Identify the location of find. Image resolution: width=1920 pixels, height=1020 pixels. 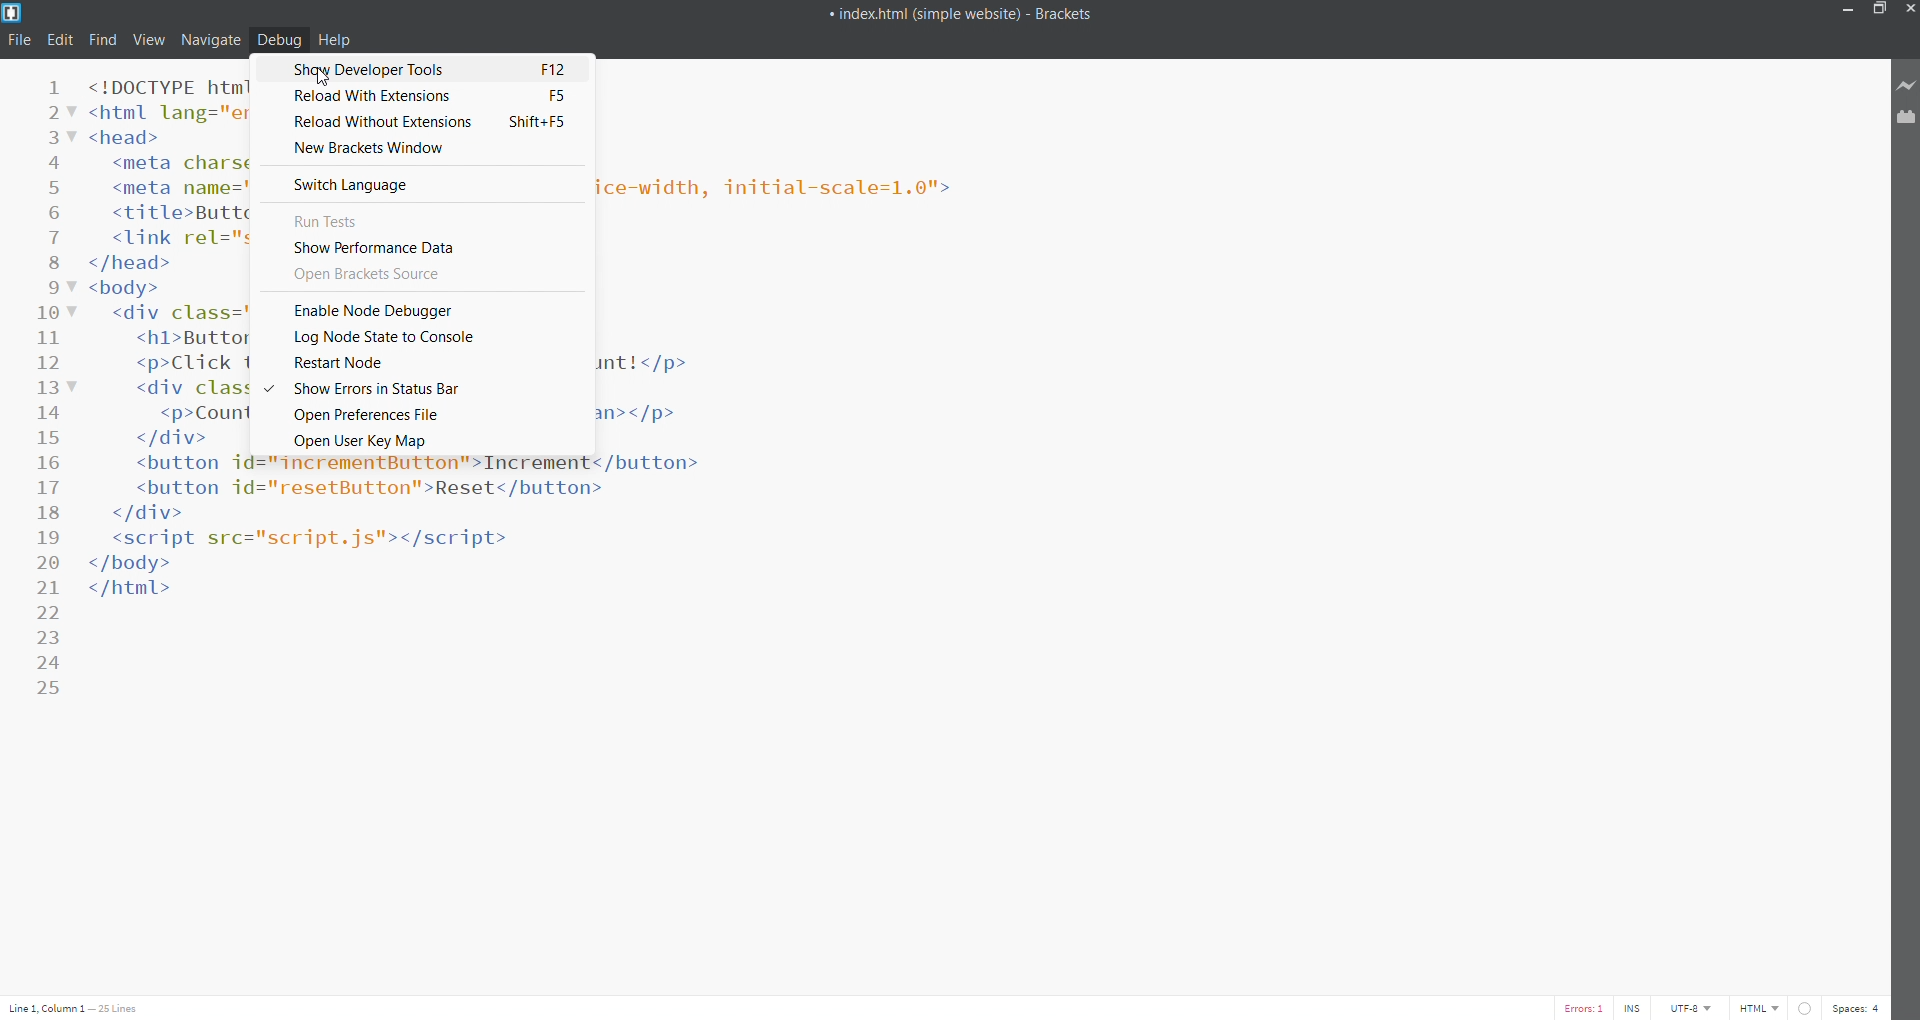
(103, 40).